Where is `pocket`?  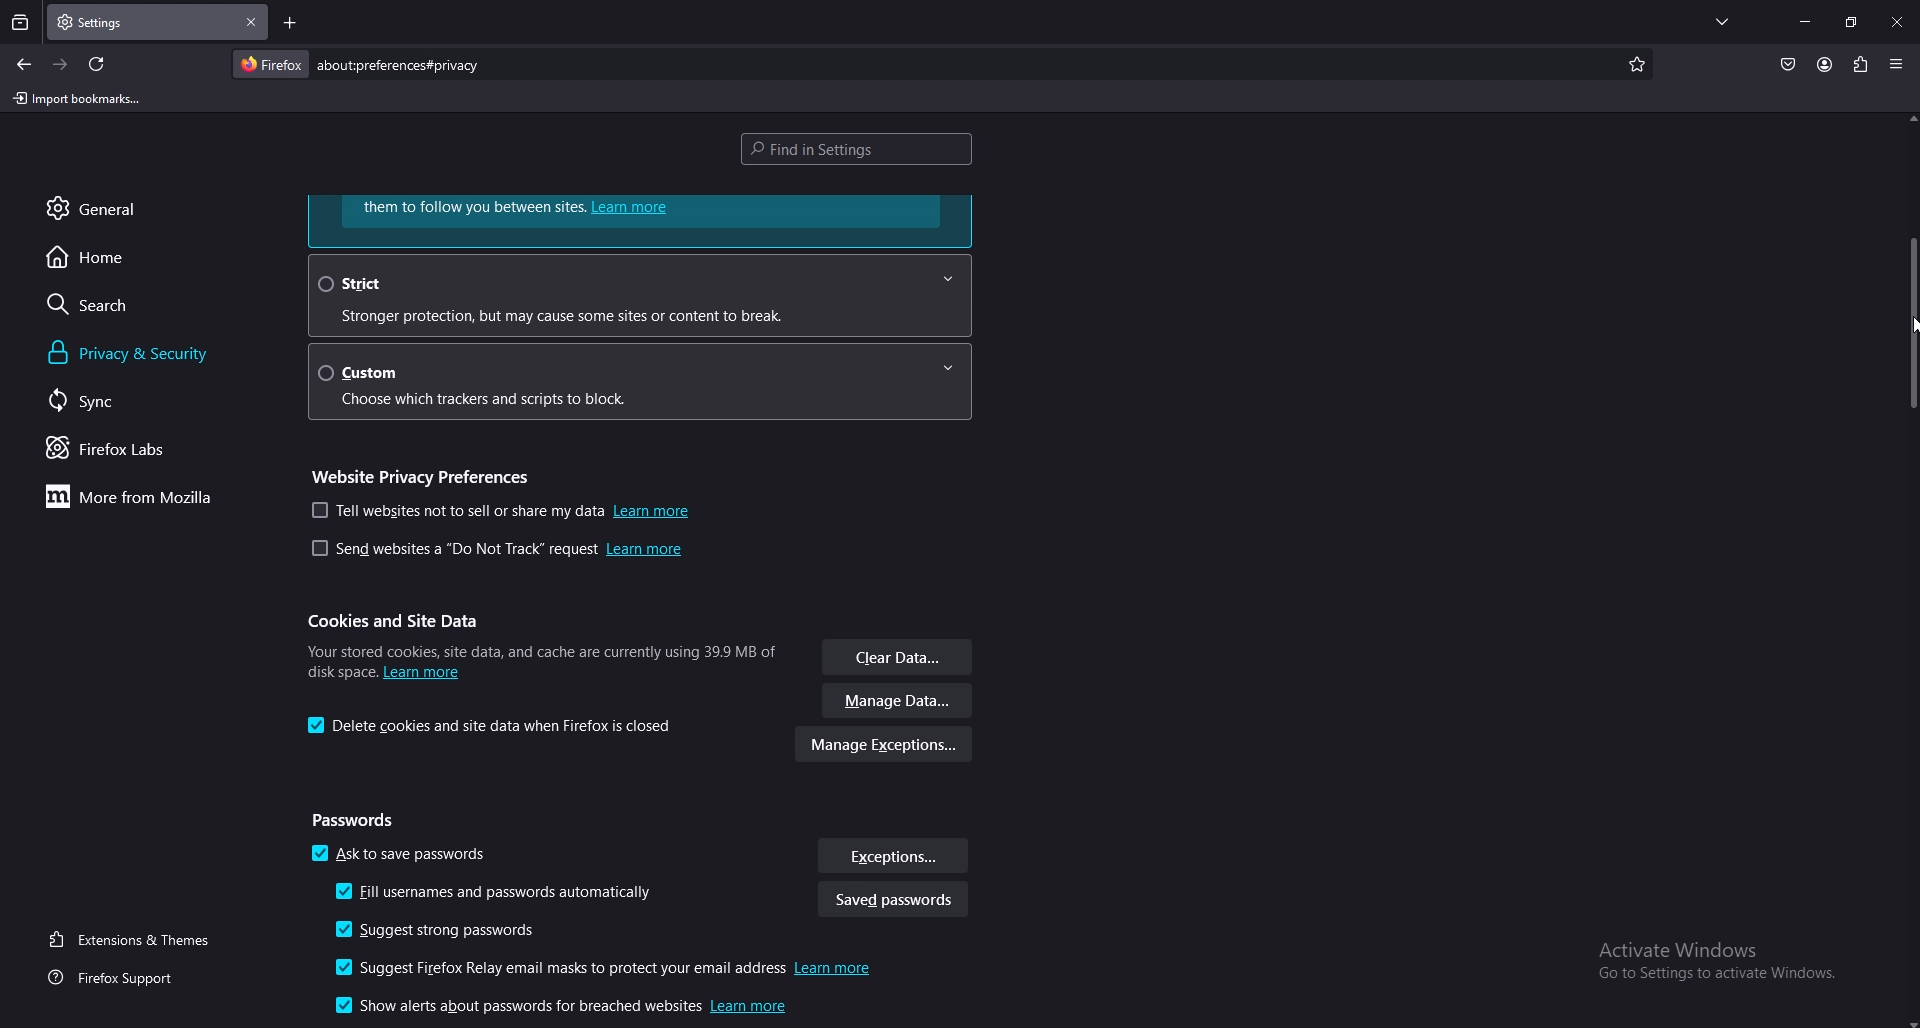
pocket is located at coordinates (1787, 64).